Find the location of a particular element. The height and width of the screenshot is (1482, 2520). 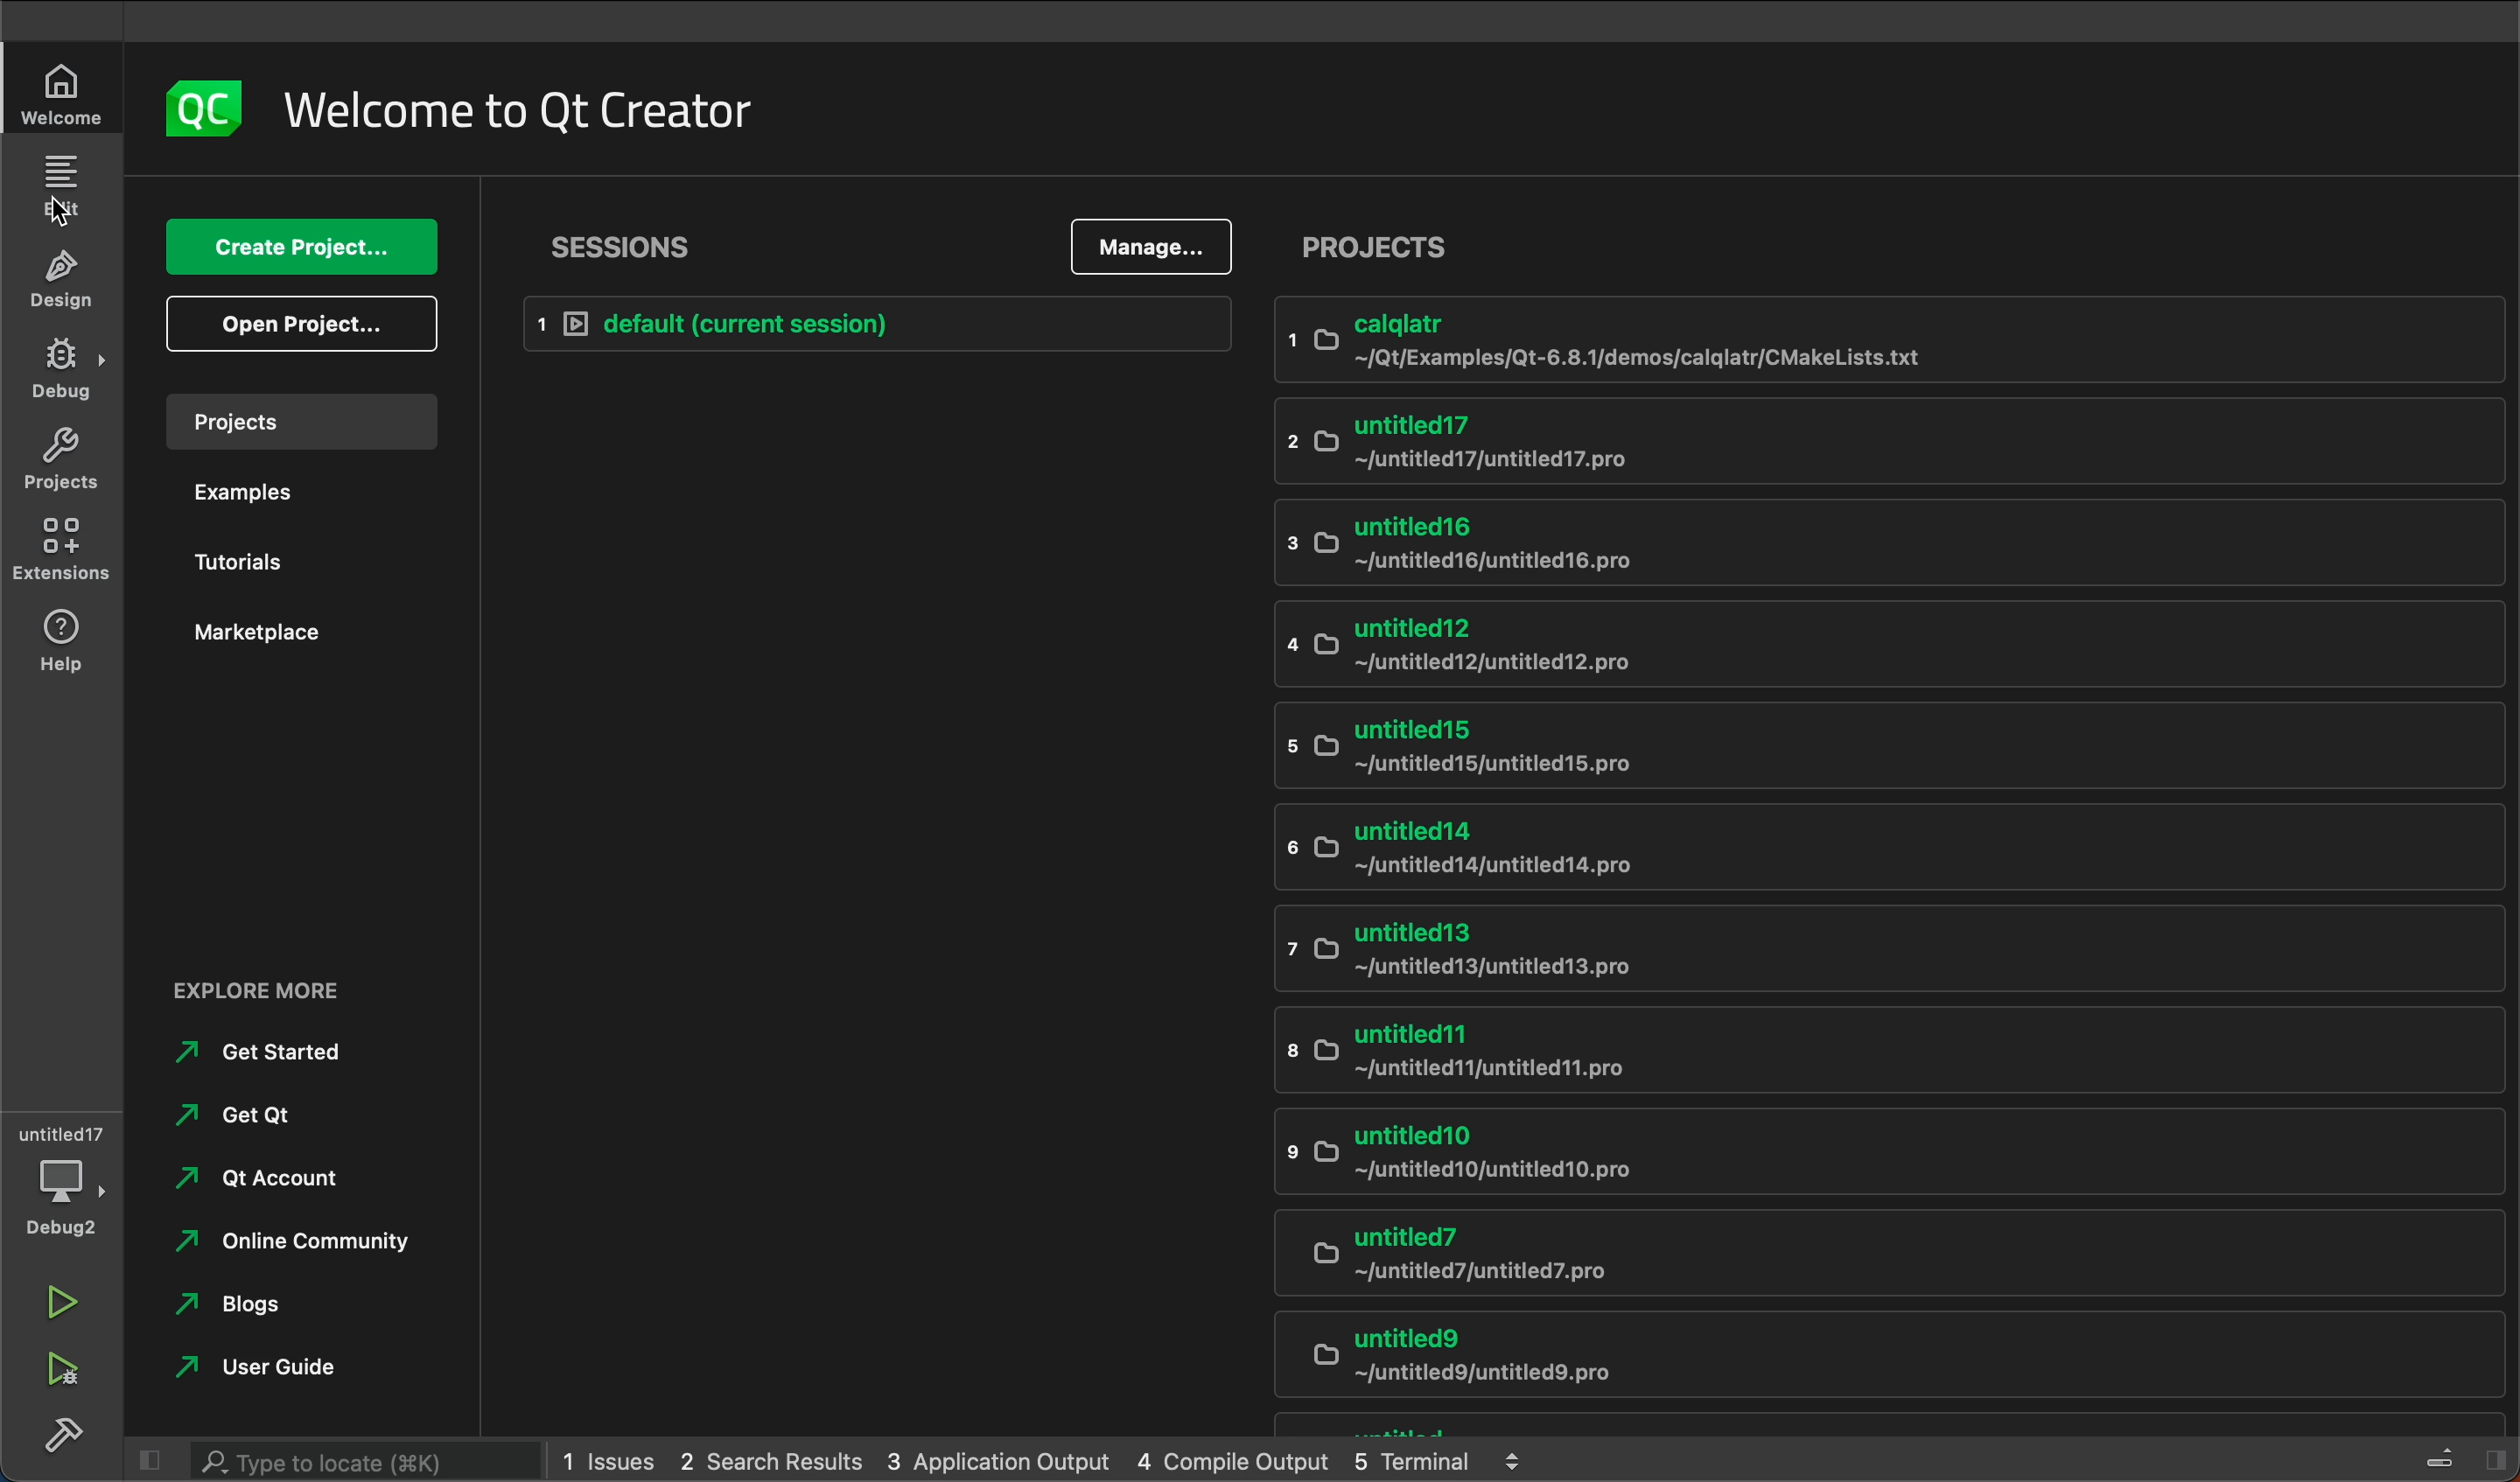

explore more is located at coordinates (311, 993).